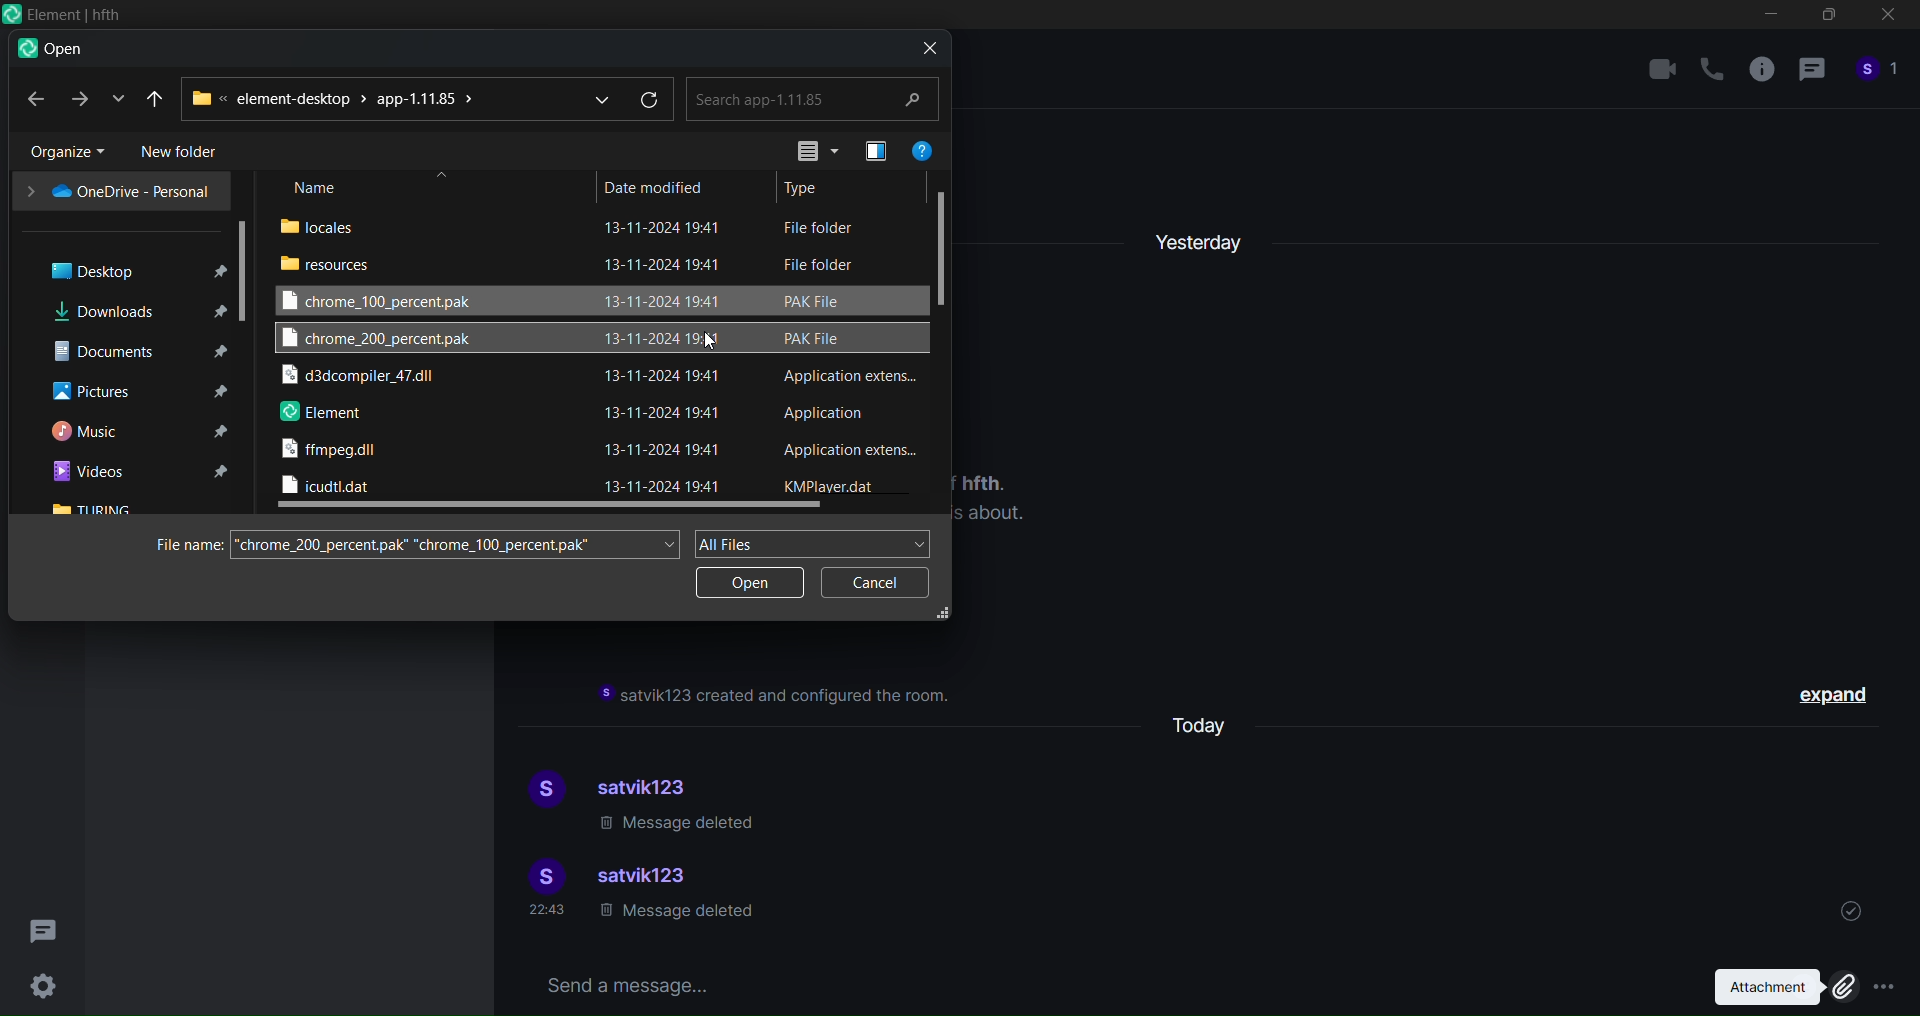 The height and width of the screenshot is (1016, 1920). I want to click on date, so click(668, 356).